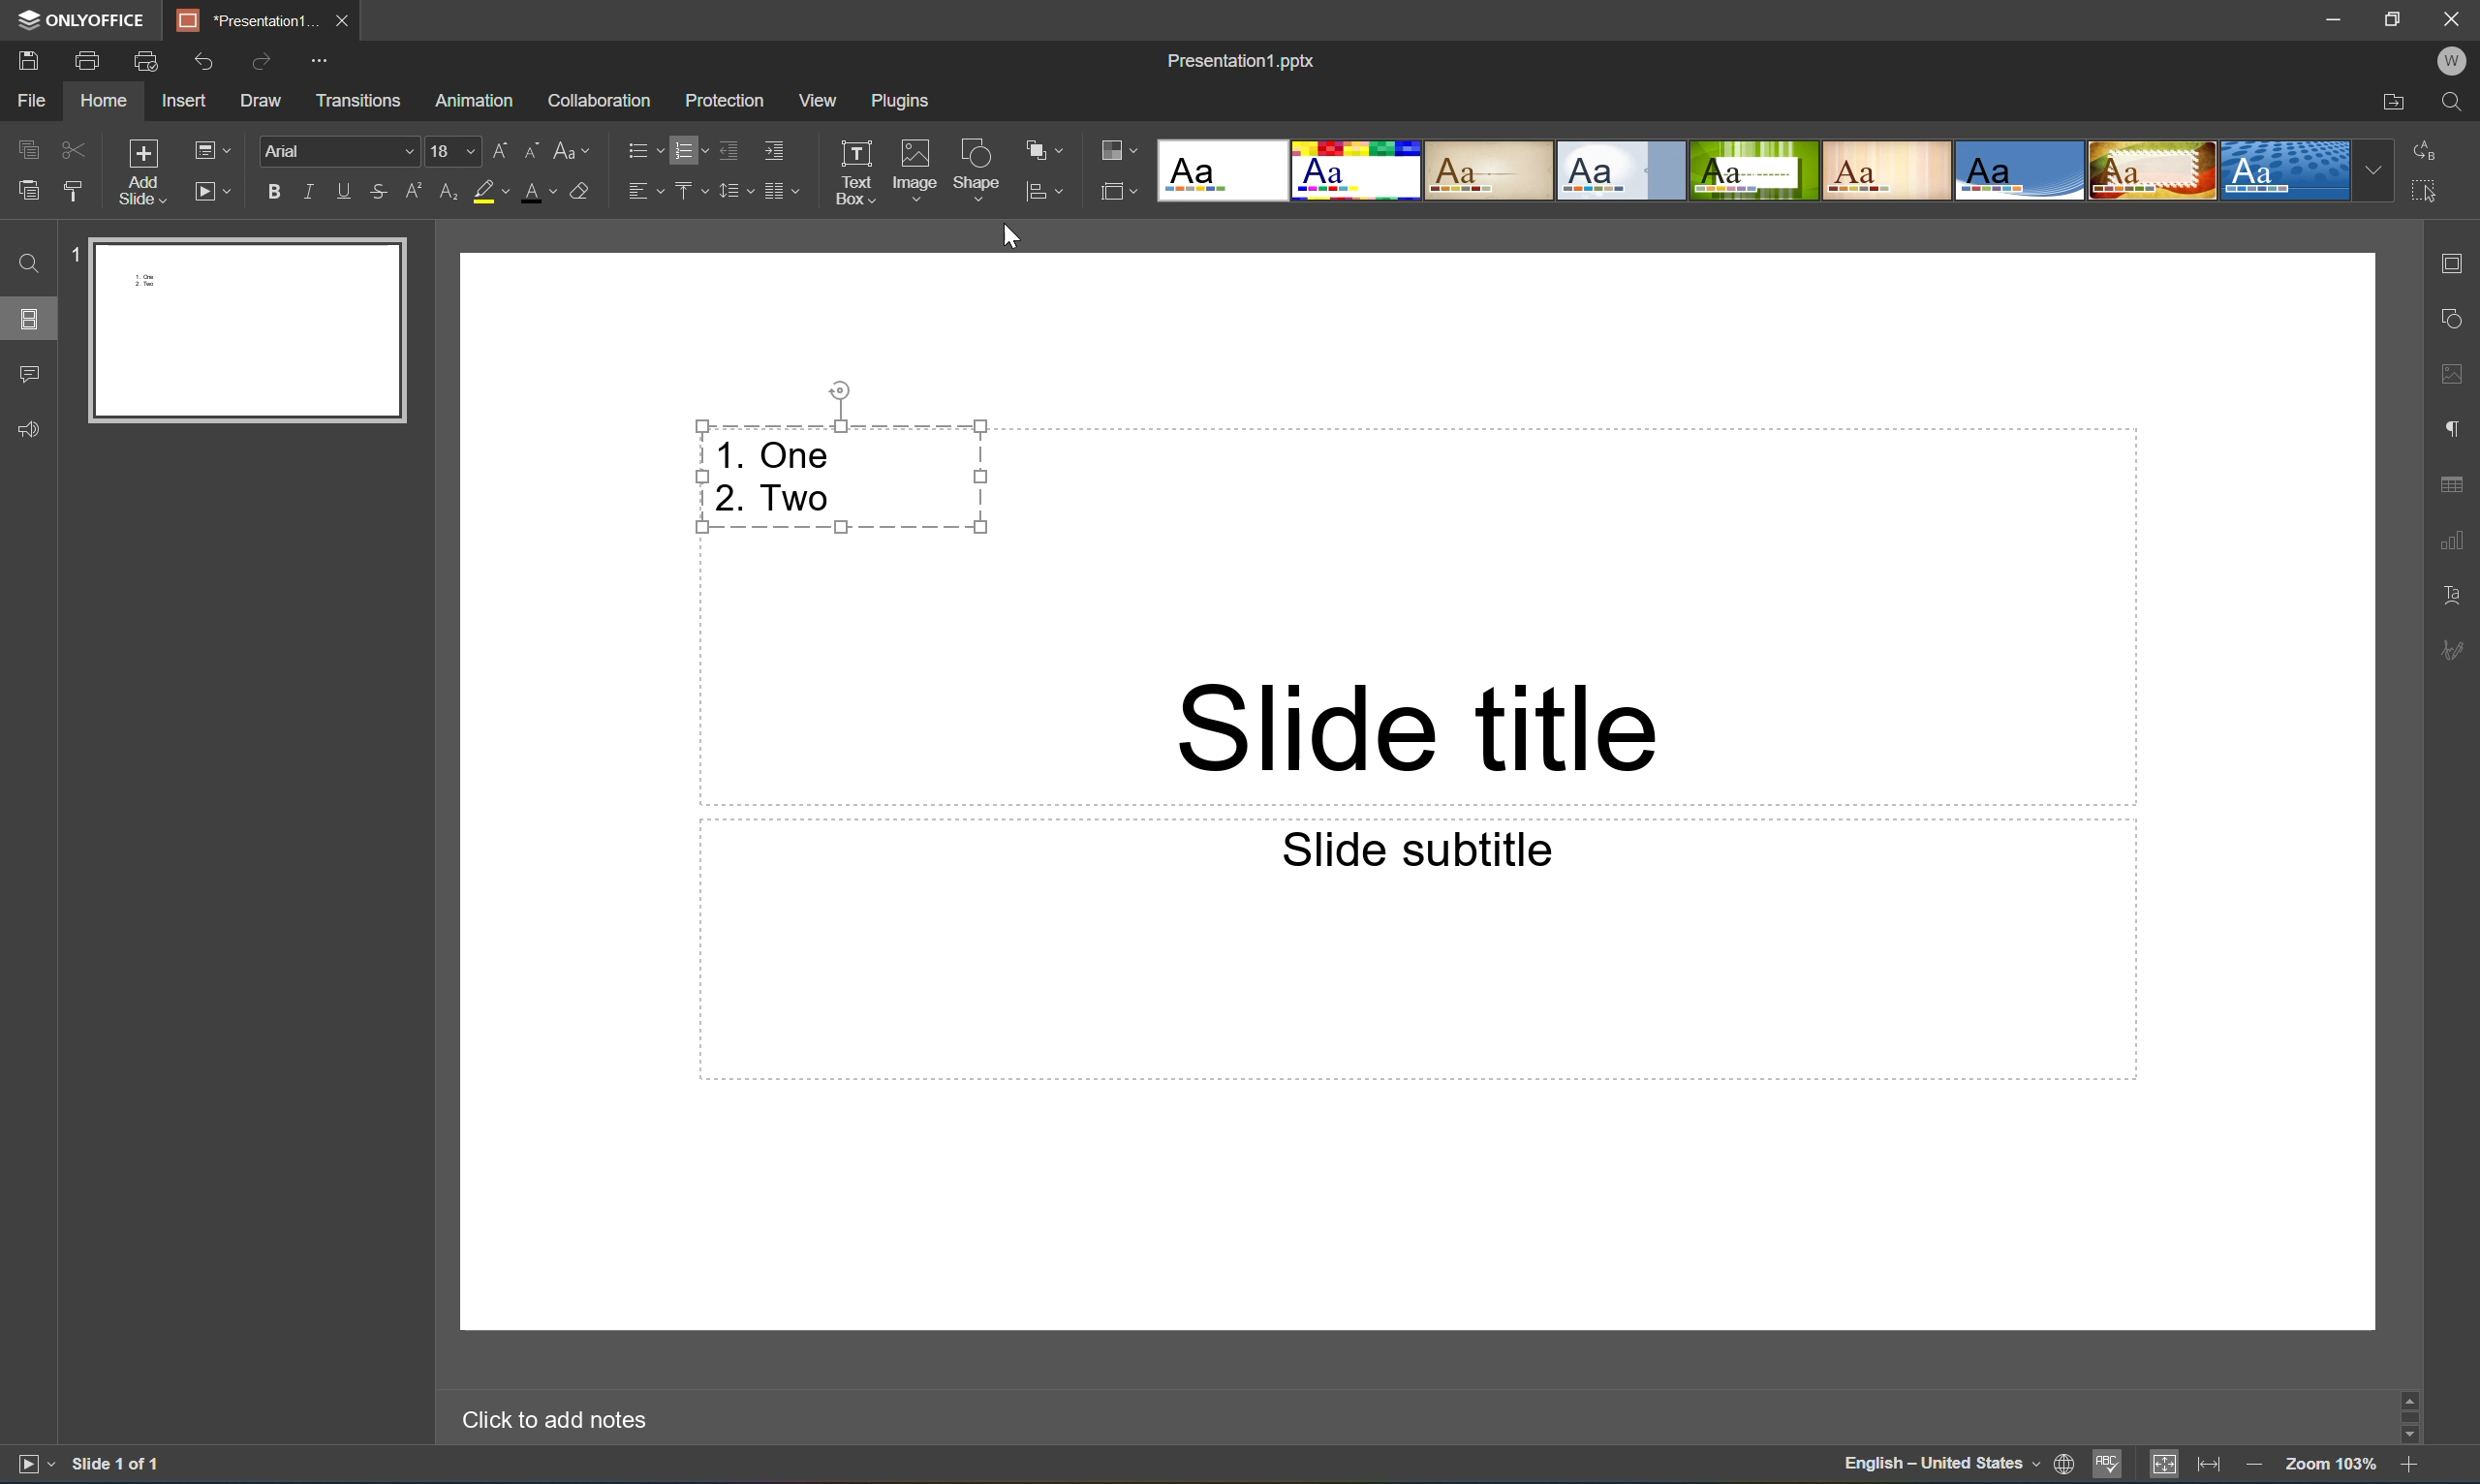  Describe the element at coordinates (213, 66) in the screenshot. I see `Undo` at that location.